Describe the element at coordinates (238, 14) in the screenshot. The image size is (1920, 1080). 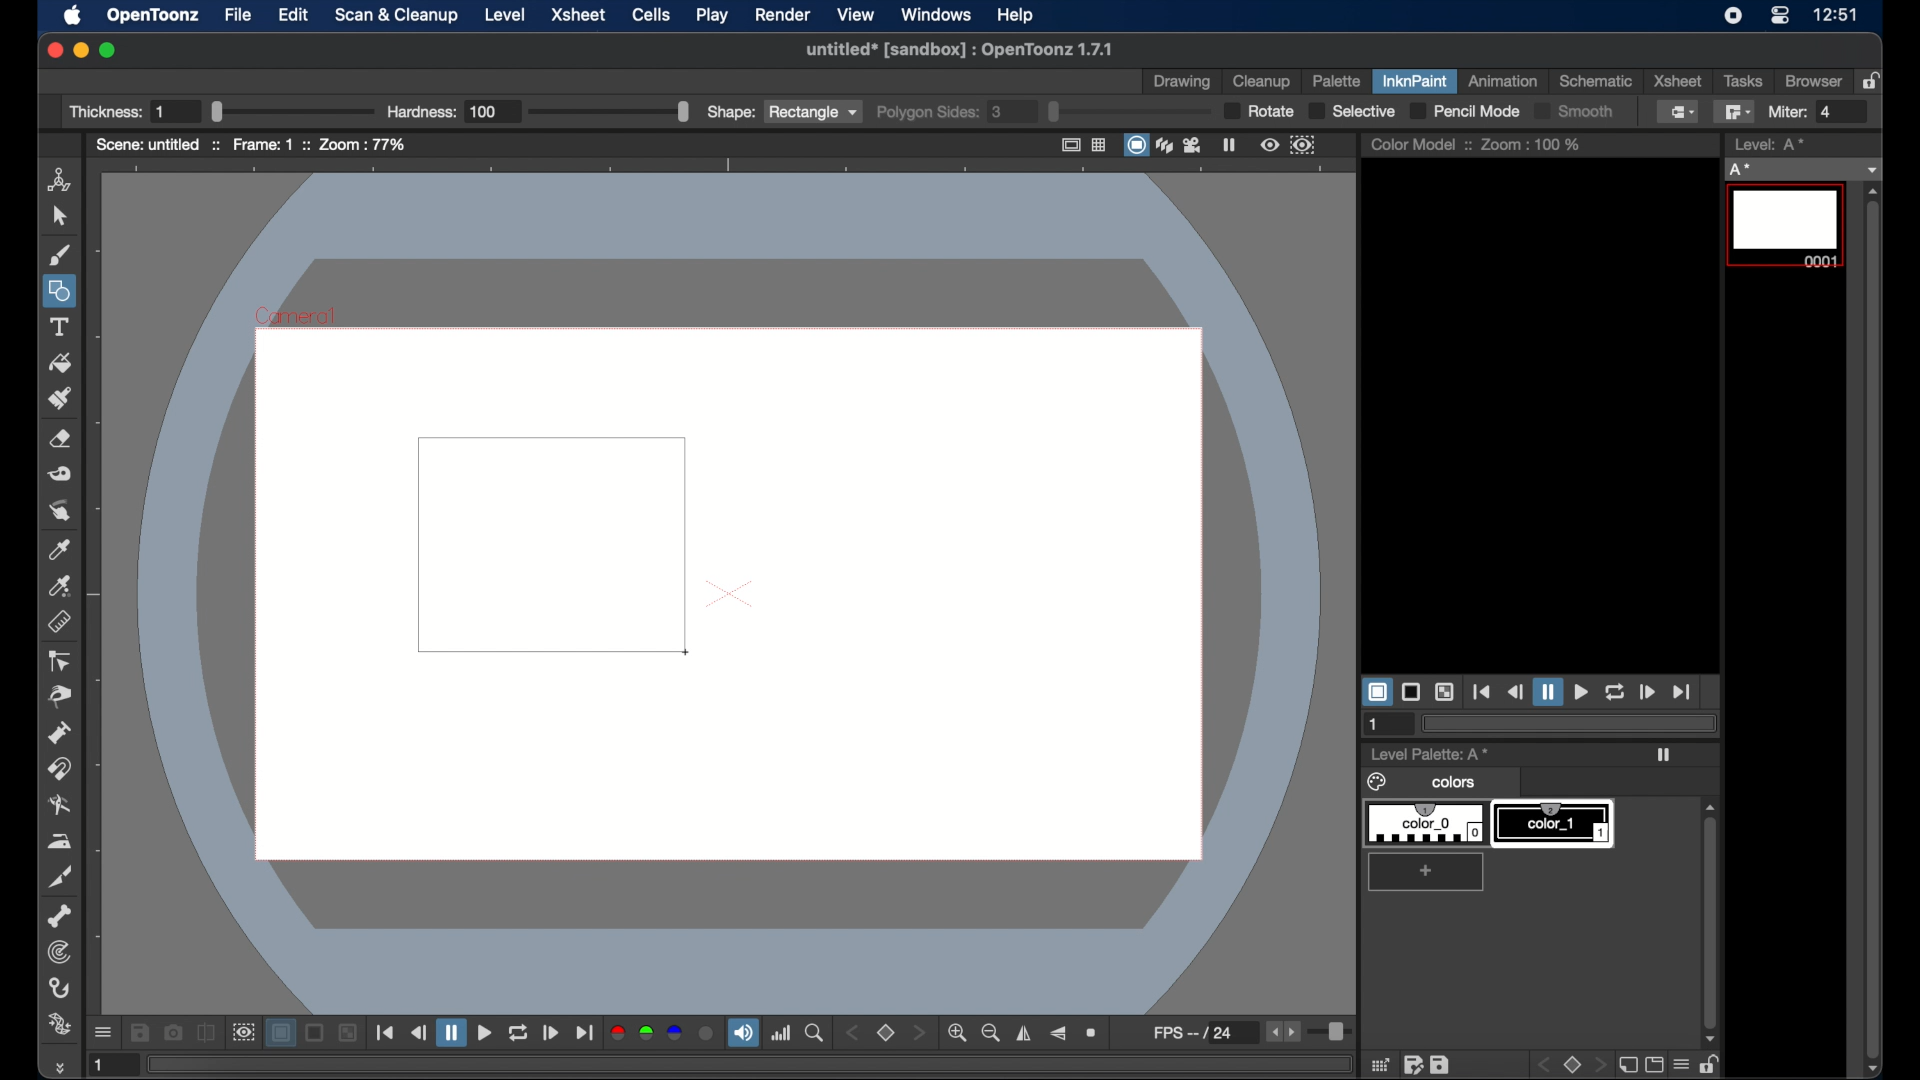
I see `file` at that location.